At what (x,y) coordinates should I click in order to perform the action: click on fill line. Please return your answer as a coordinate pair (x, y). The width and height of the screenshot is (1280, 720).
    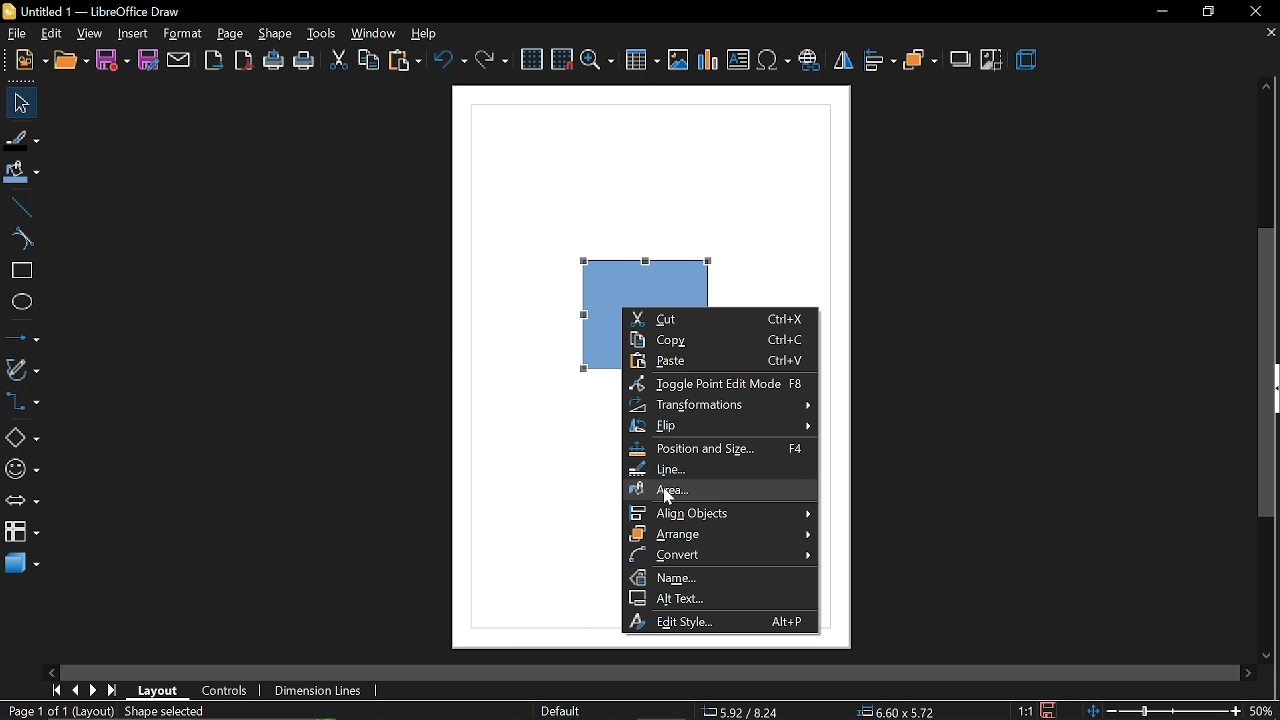
    Looking at the image, I should click on (23, 138).